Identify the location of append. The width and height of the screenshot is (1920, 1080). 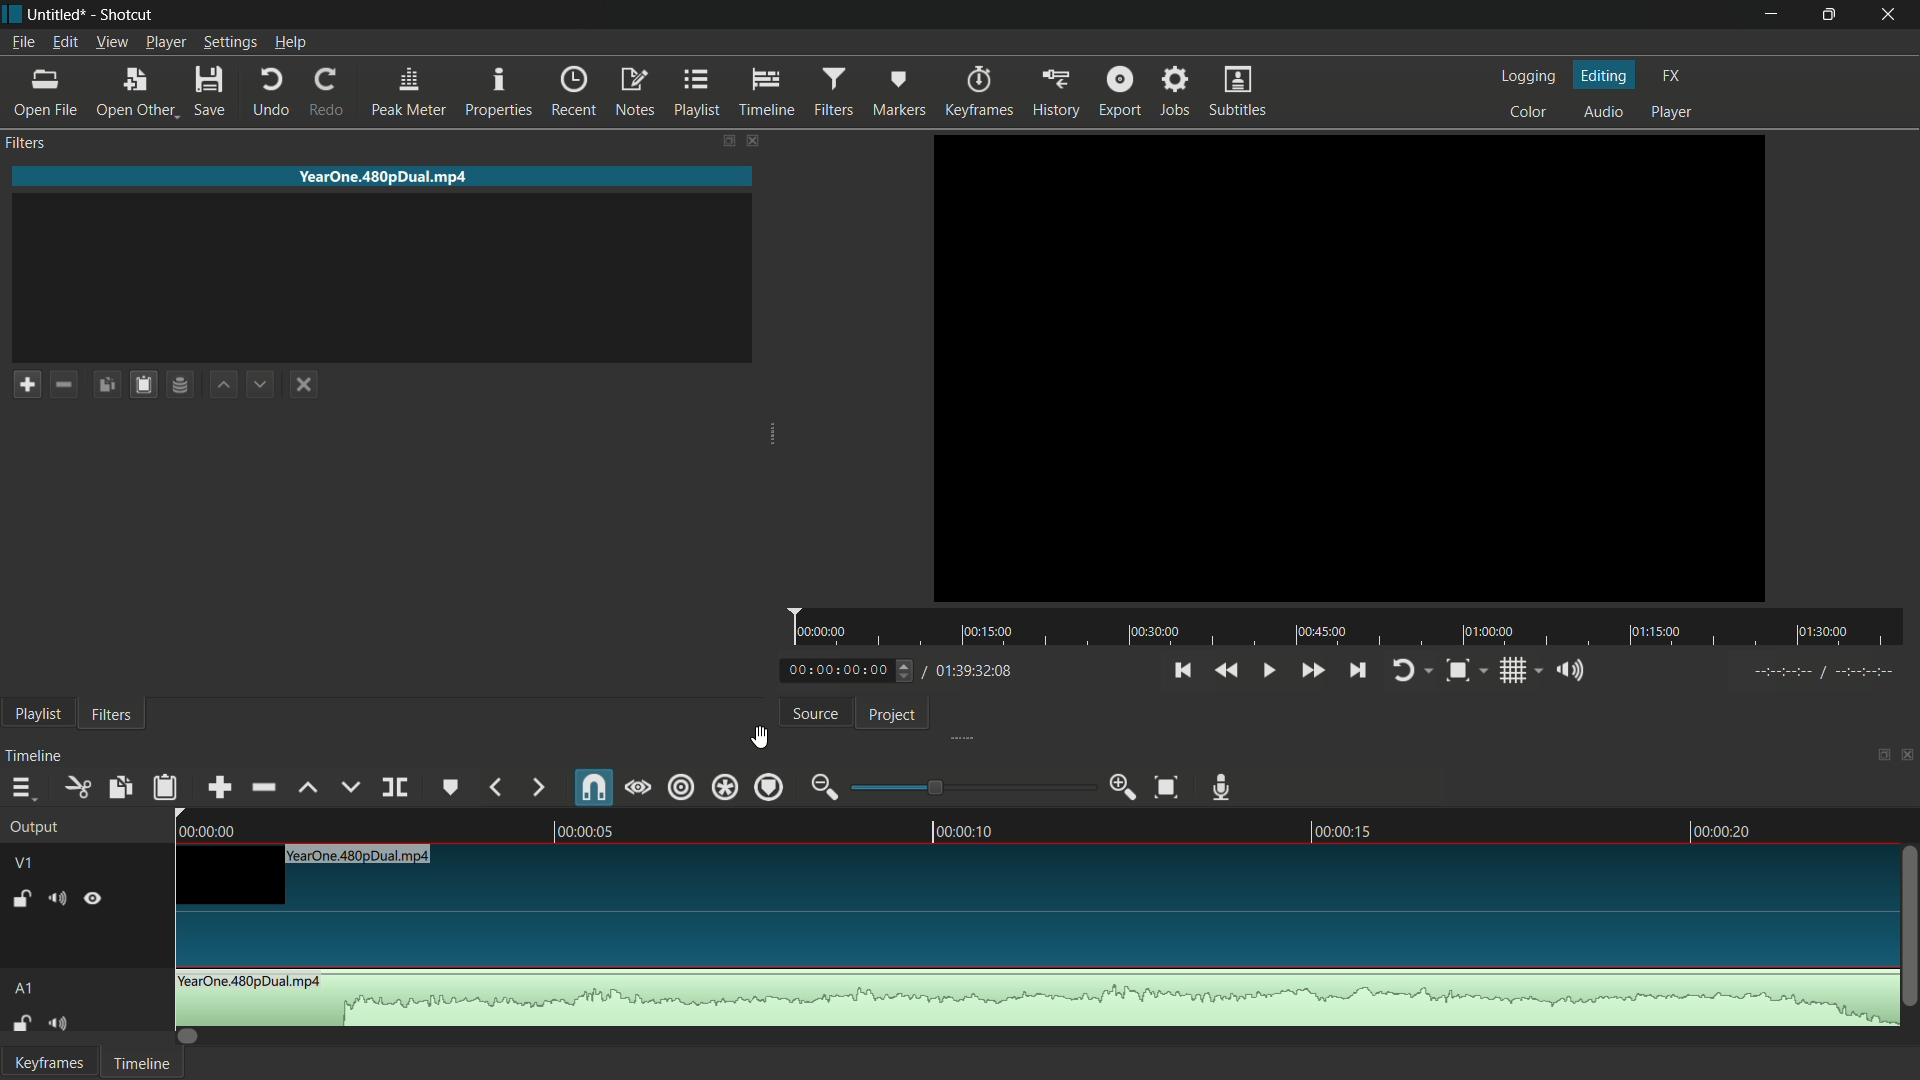
(219, 788).